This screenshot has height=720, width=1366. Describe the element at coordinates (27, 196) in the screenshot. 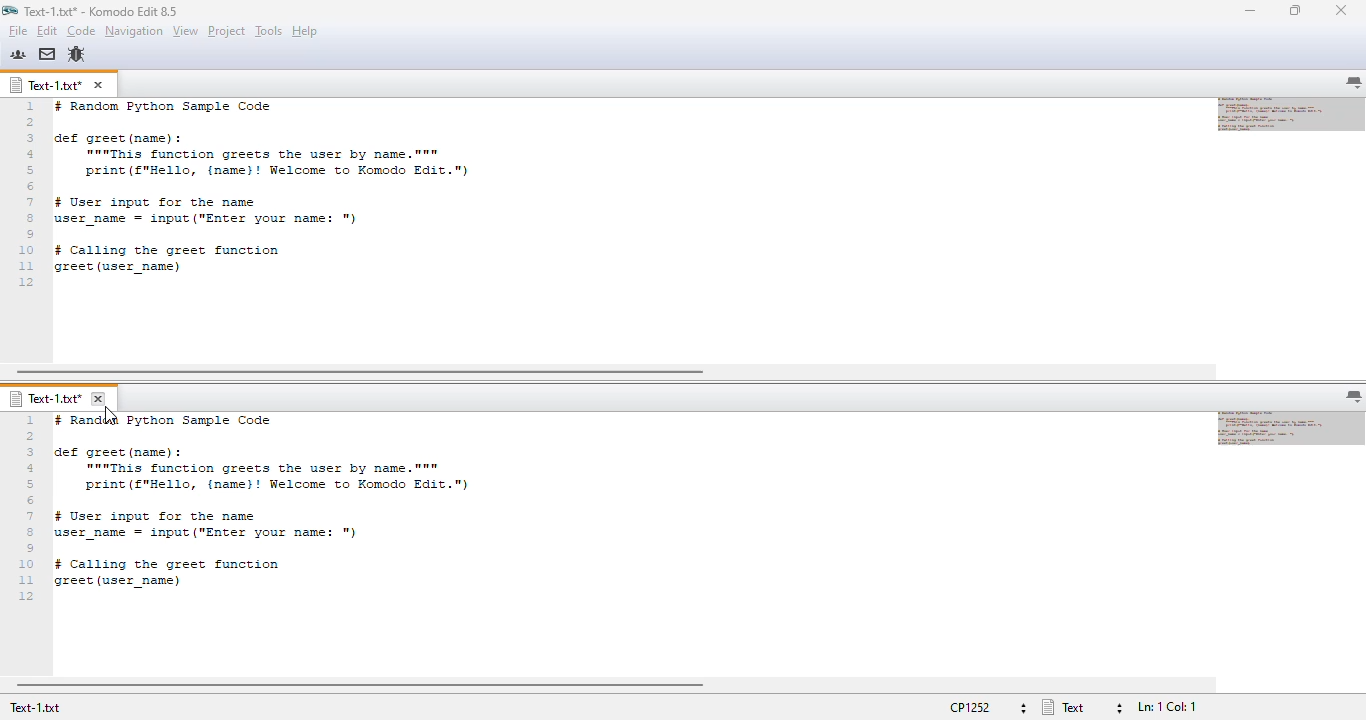

I see `line numbers` at that location.